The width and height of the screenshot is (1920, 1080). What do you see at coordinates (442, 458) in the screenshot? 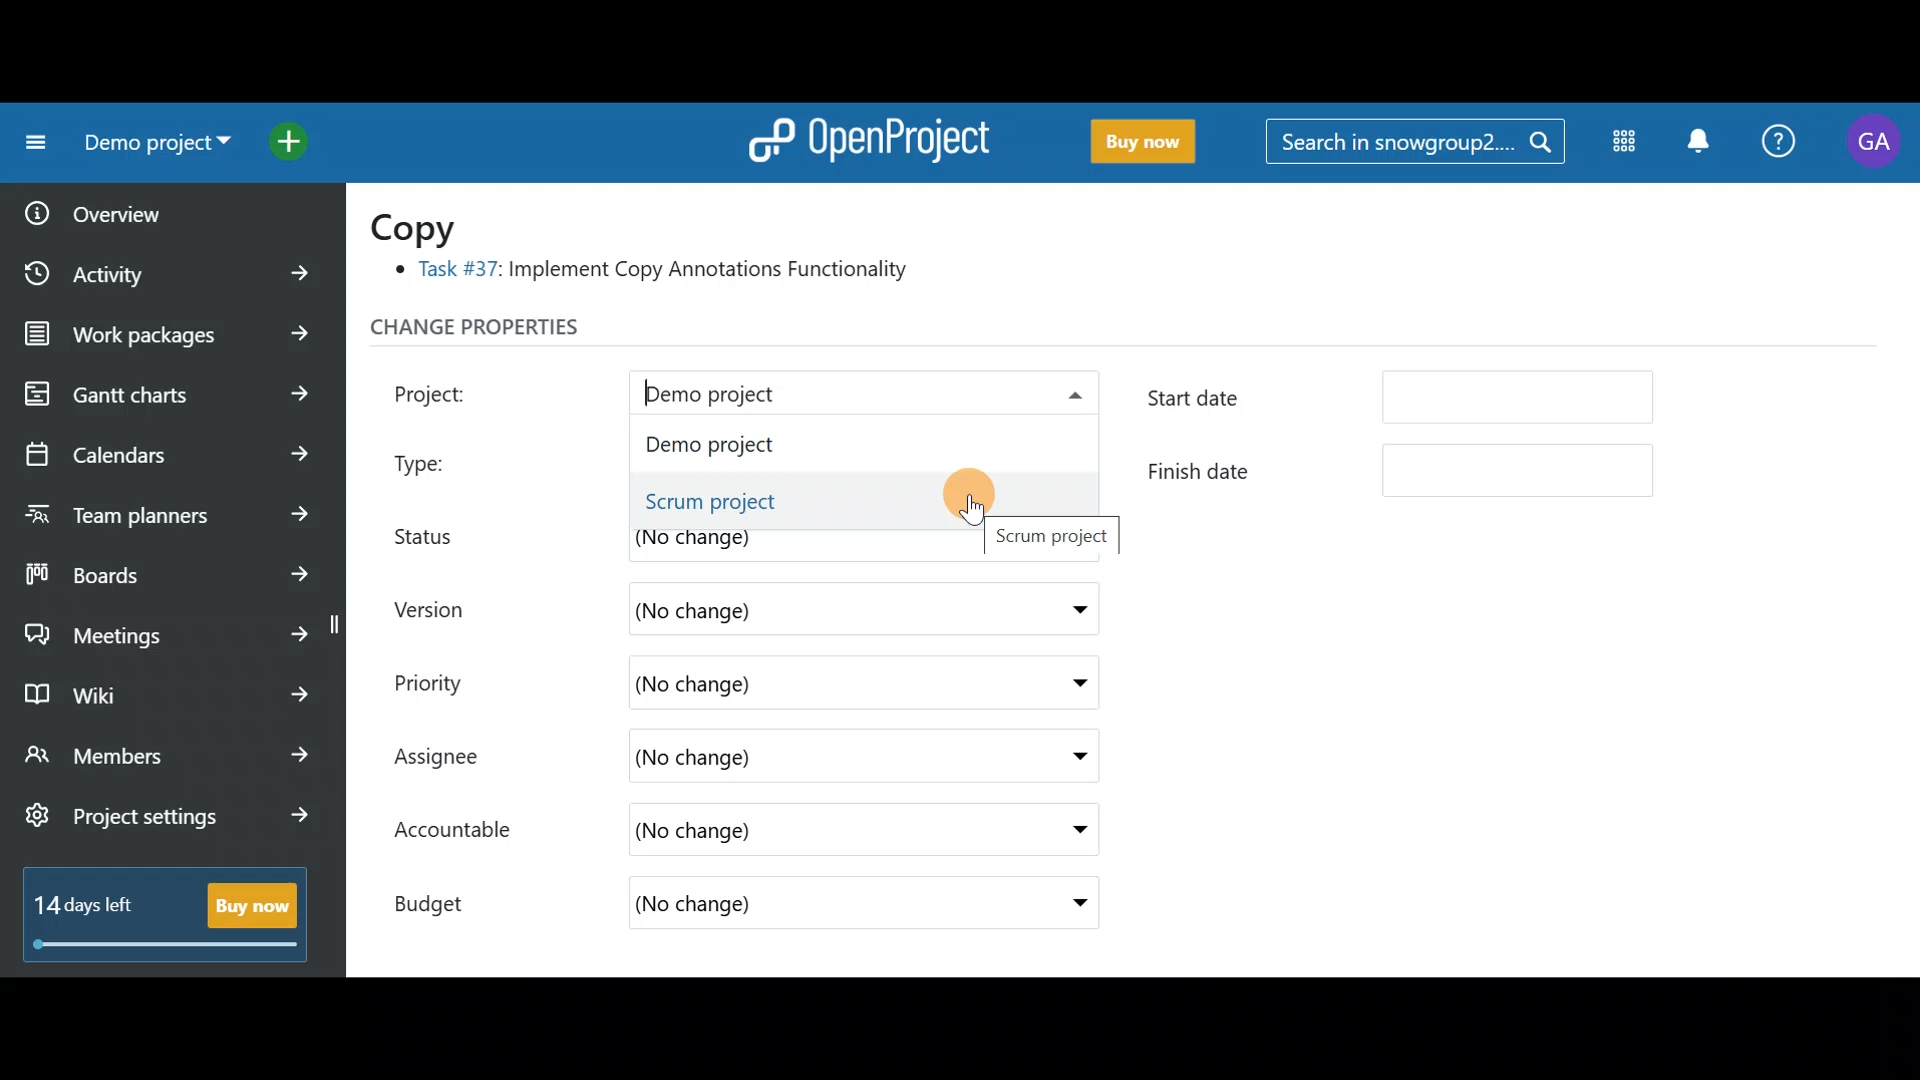
I see `Type` at bounding box center [442, 458].